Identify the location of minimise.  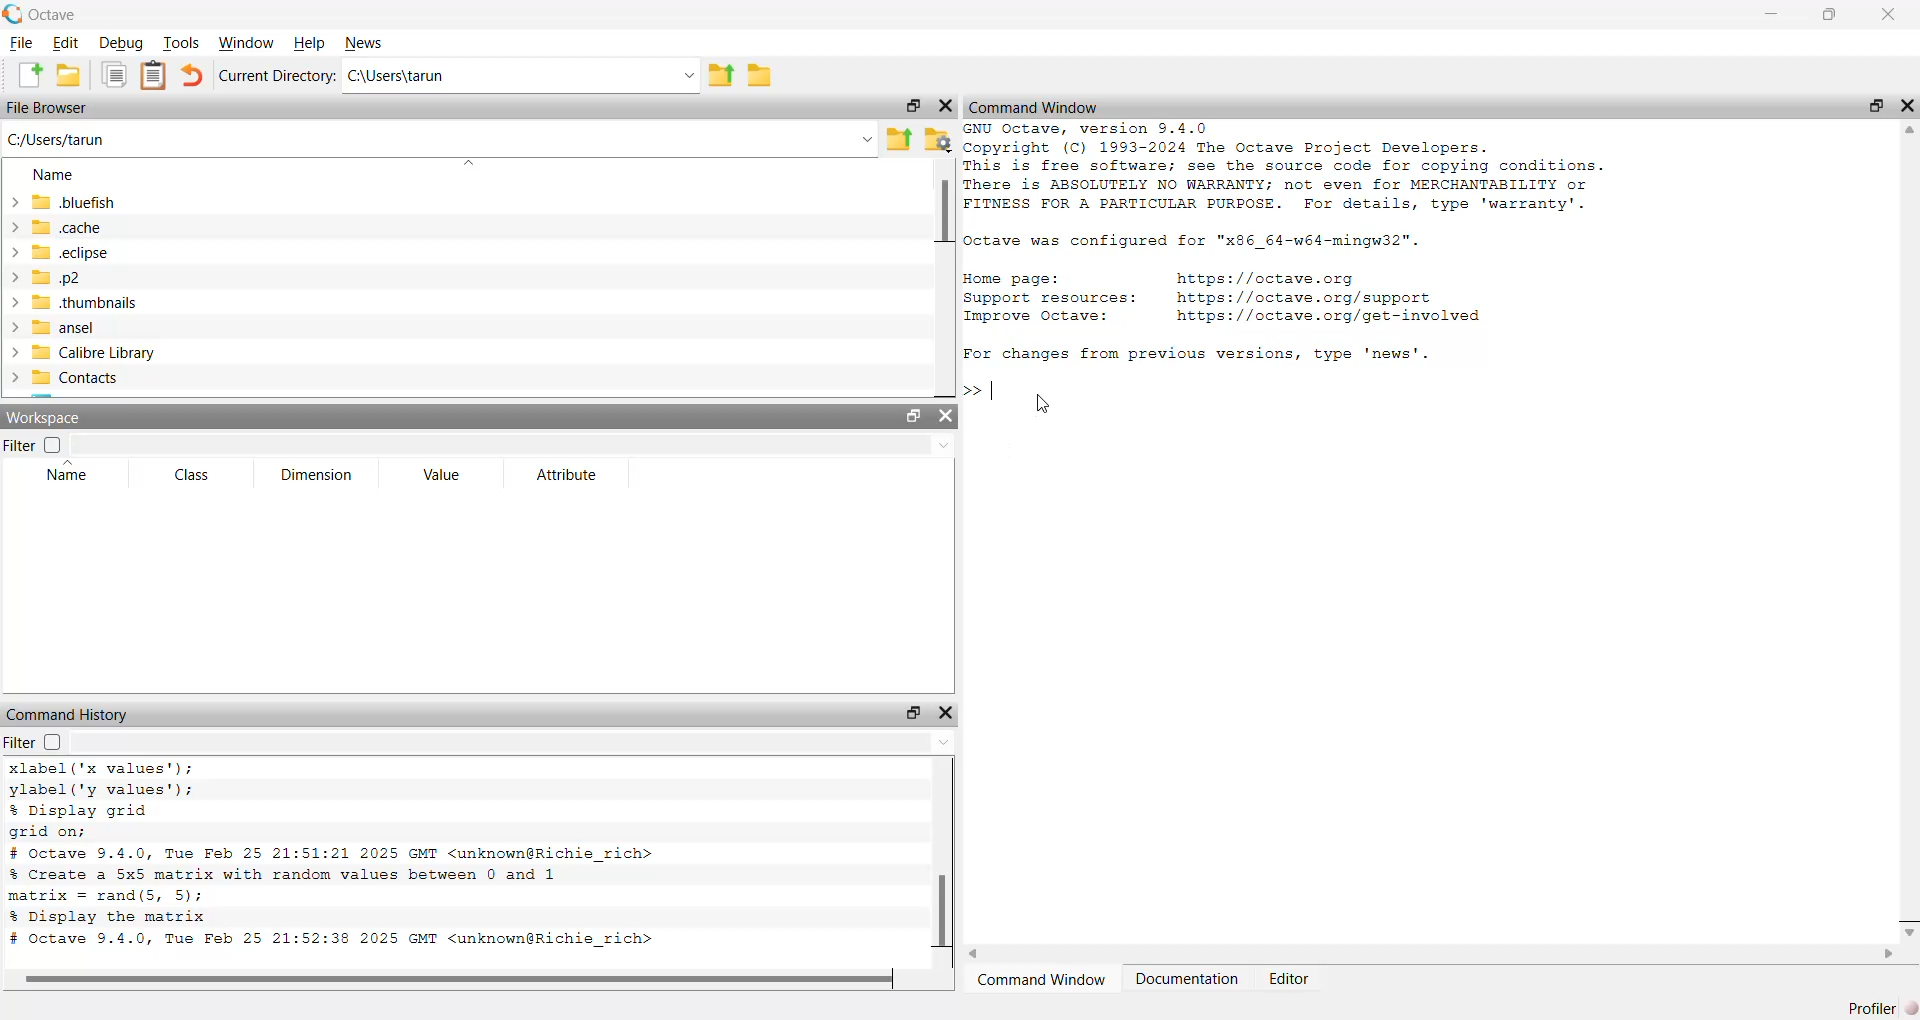
(1766, 12).